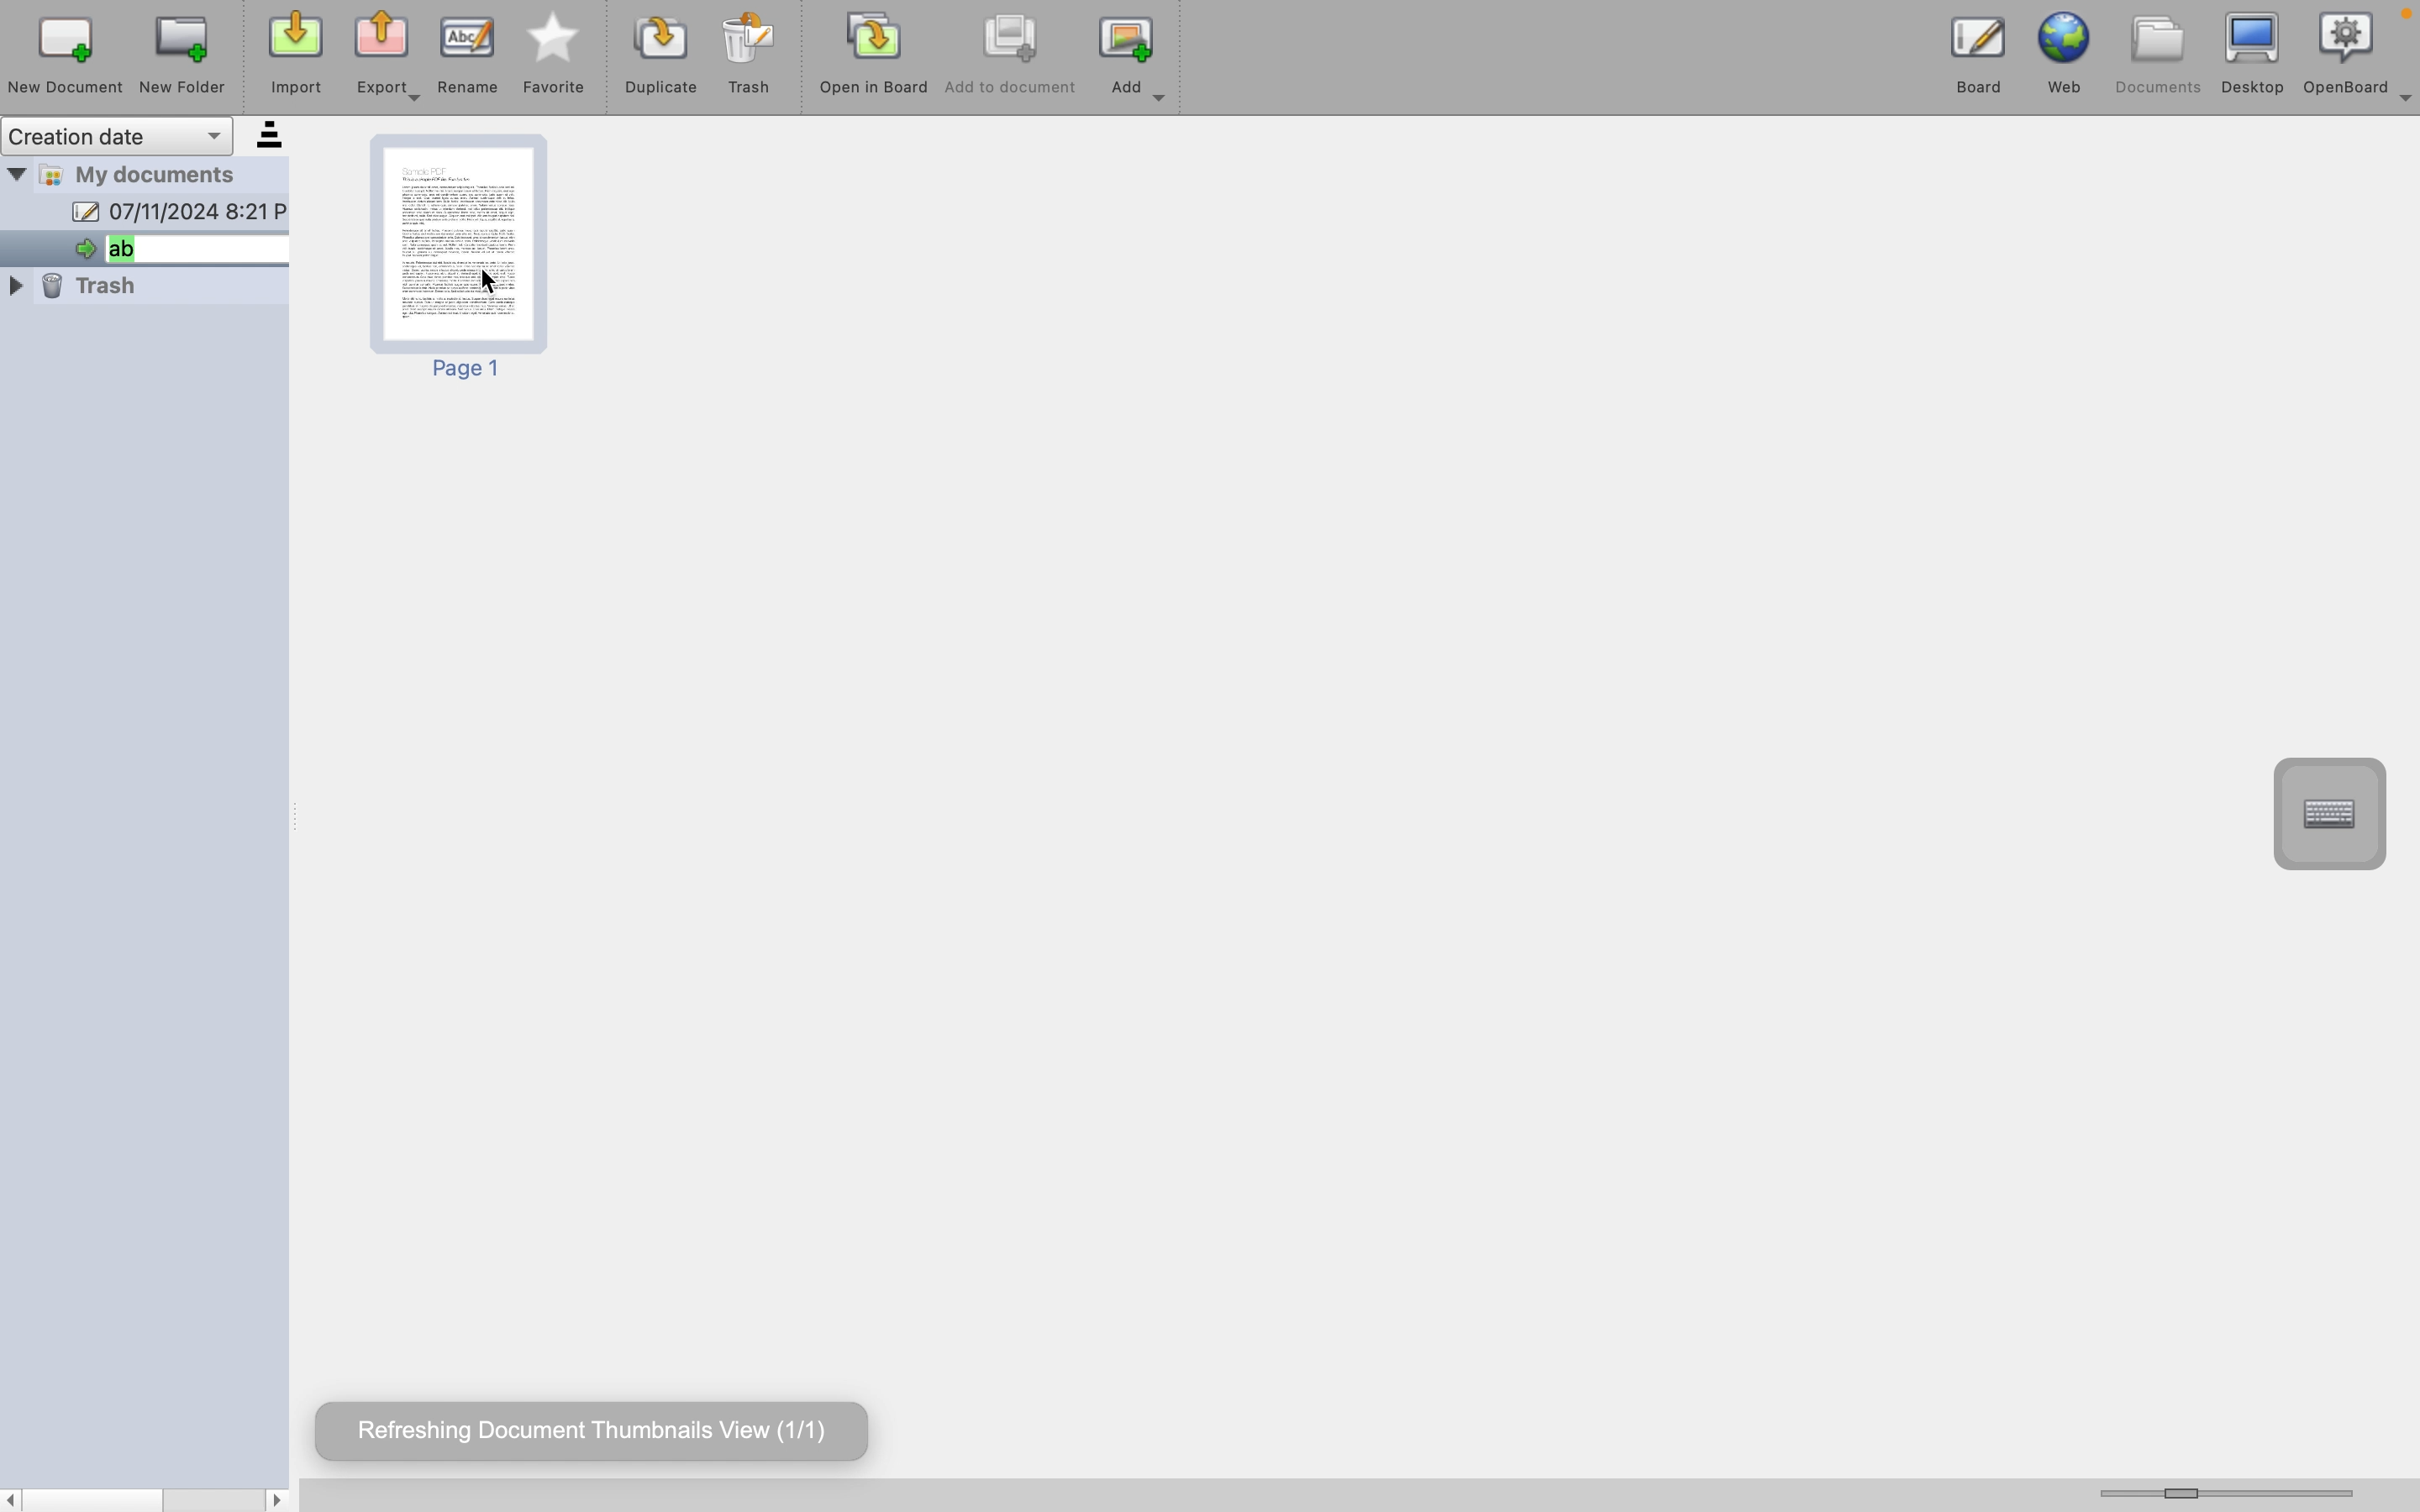 This screenshot has height=1512, width=2420. What do you see at coordinates (490, 280) in the screenshot?
I see `cursor` at bounding box center [490, 280].